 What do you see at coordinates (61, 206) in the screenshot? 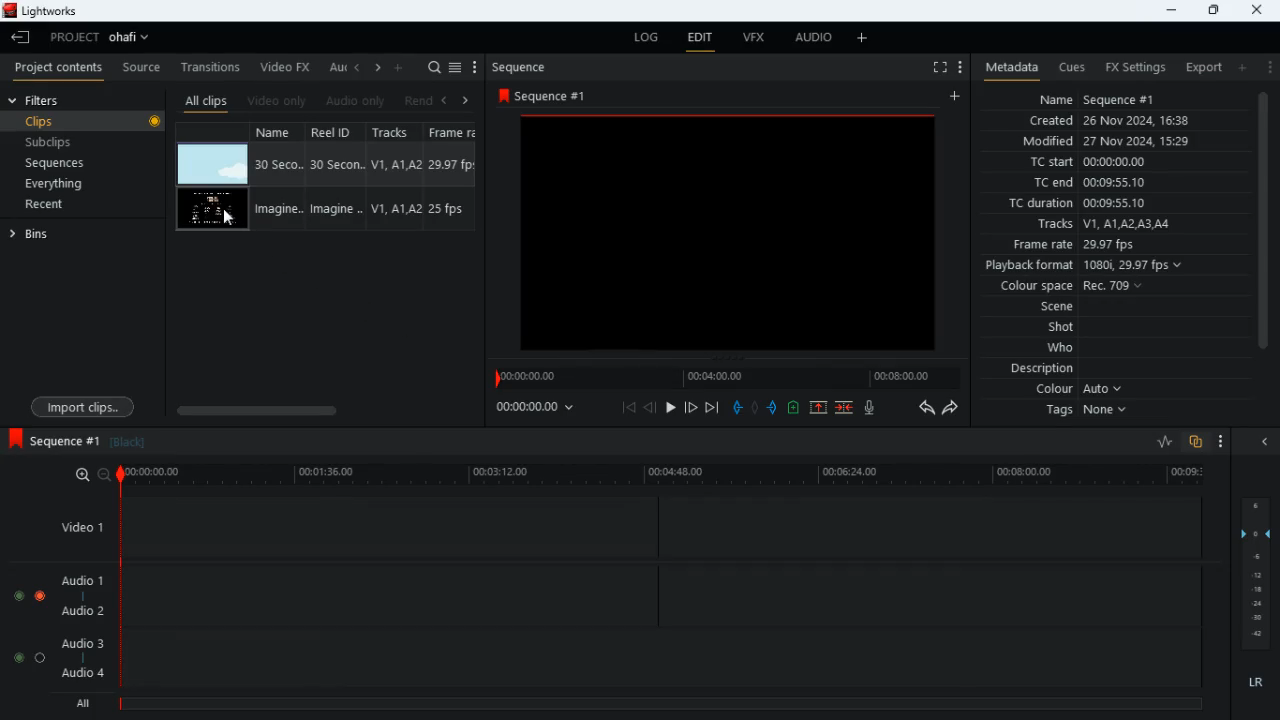
I see `recent` at bounding box center [61, 206].